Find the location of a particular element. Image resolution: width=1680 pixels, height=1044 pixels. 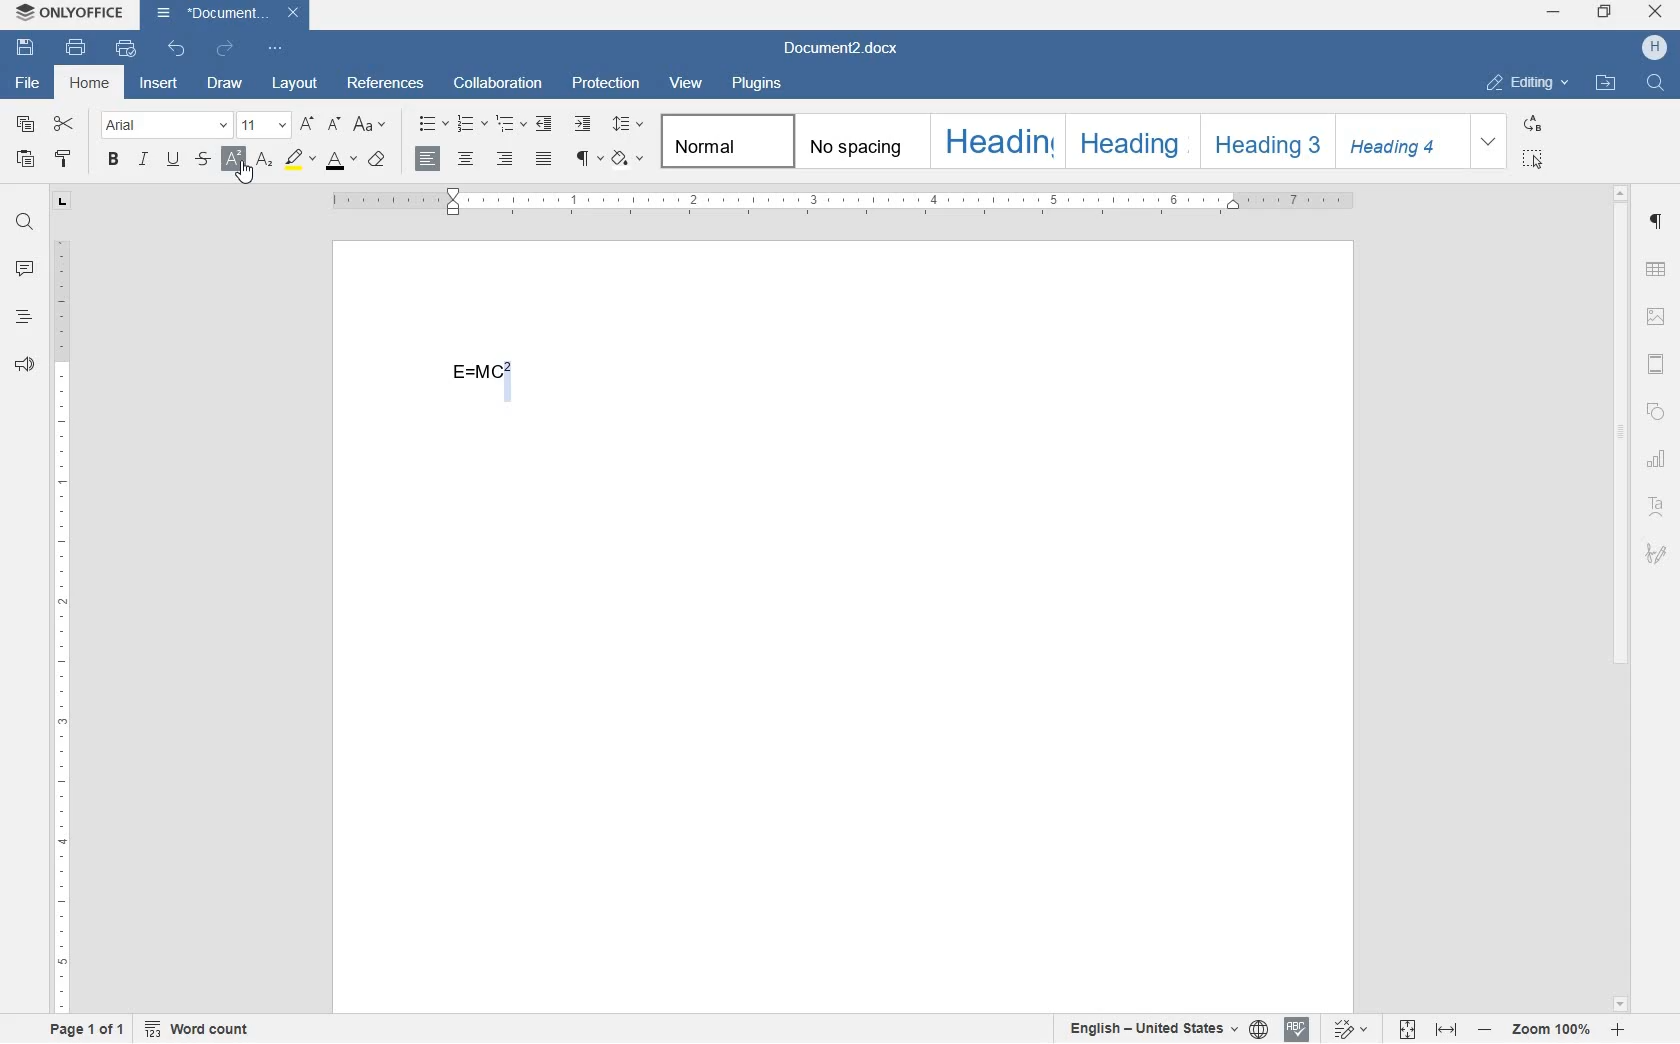

bold is located at coordinates (112, 158).